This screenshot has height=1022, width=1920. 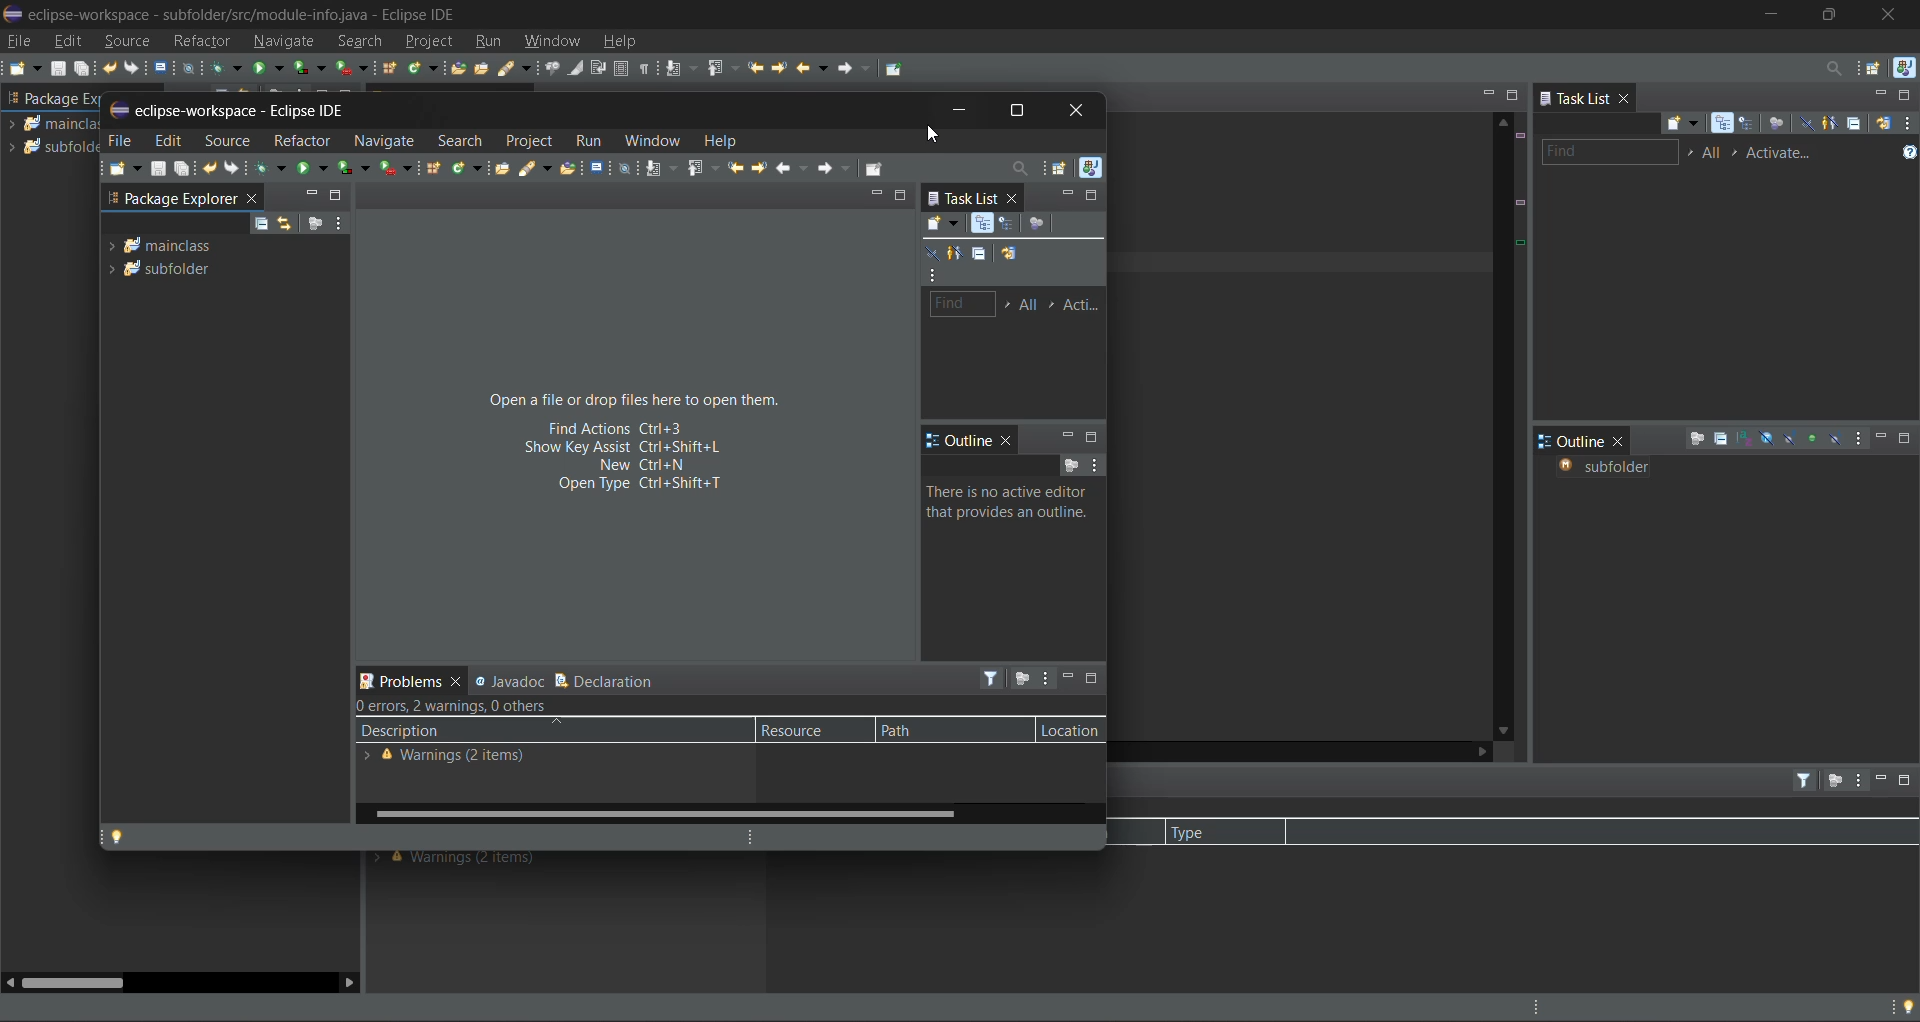 I want to click on maximize, so click(x=1831, y=18).